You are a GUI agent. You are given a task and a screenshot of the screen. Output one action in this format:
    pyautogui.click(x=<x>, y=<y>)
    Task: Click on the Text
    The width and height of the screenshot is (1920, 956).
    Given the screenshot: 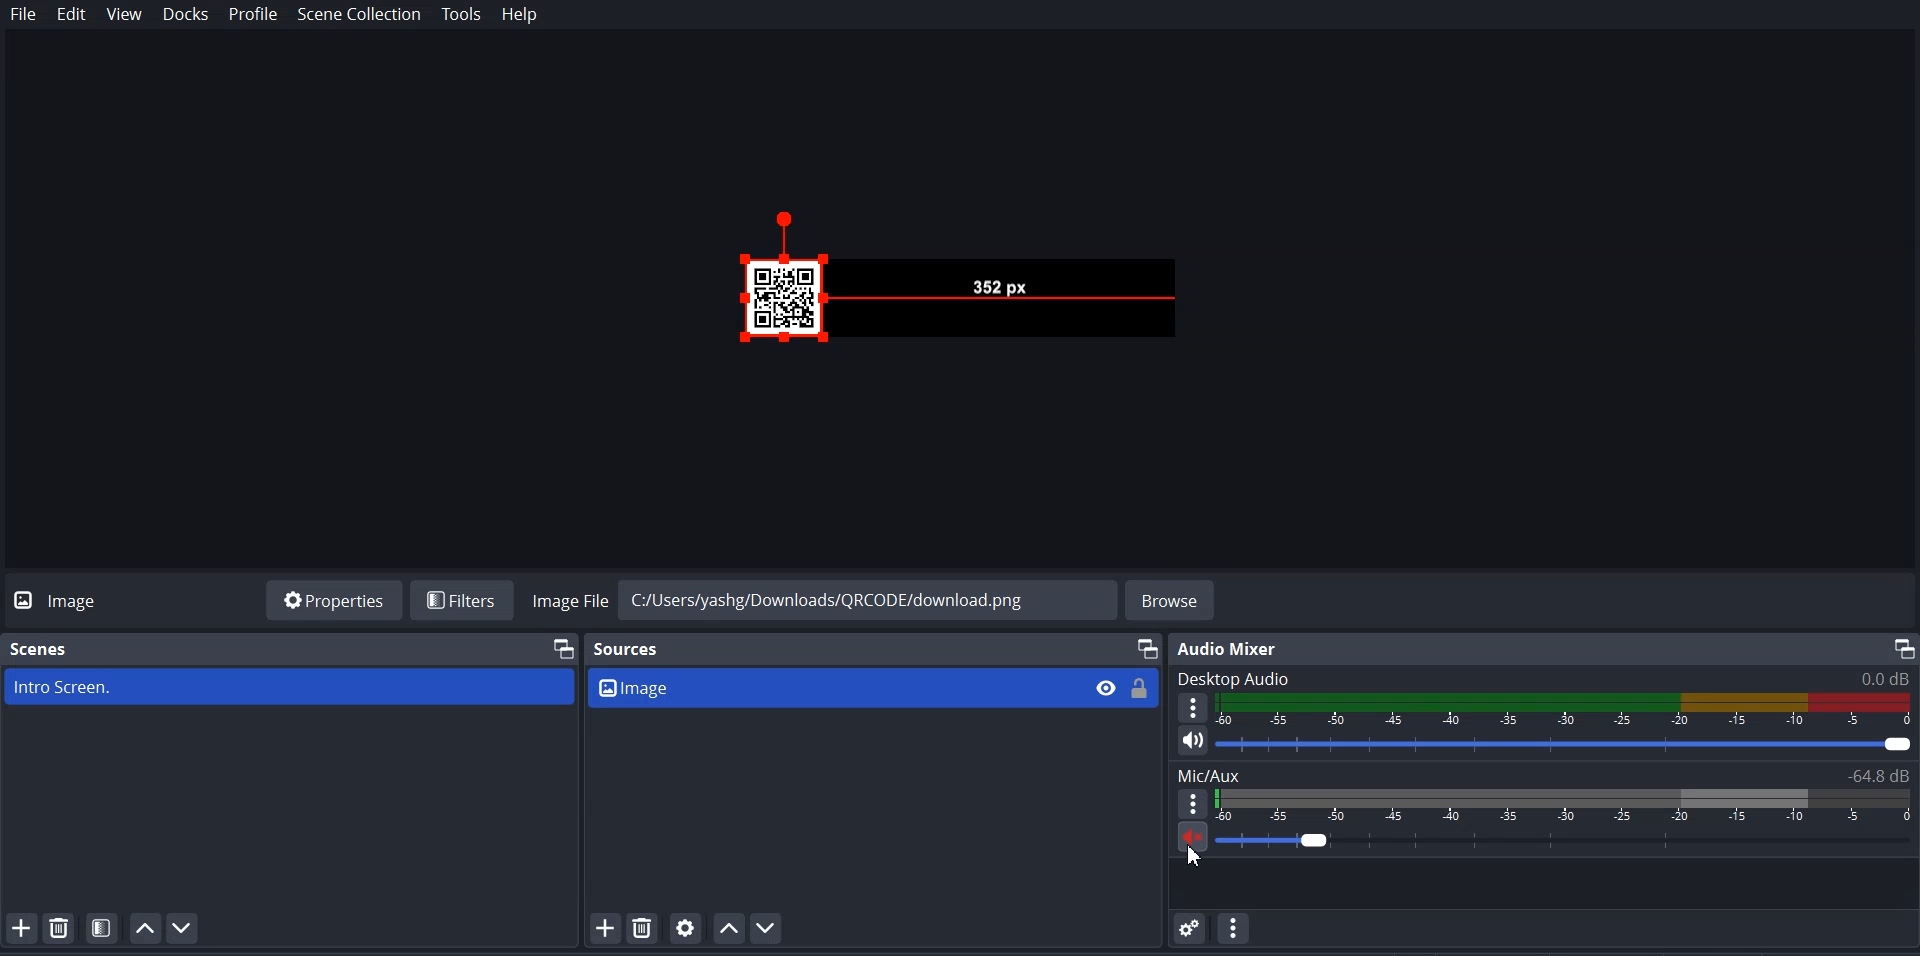 What is the action you would take?
    pyautogui.click(x=1544, y=678)
    